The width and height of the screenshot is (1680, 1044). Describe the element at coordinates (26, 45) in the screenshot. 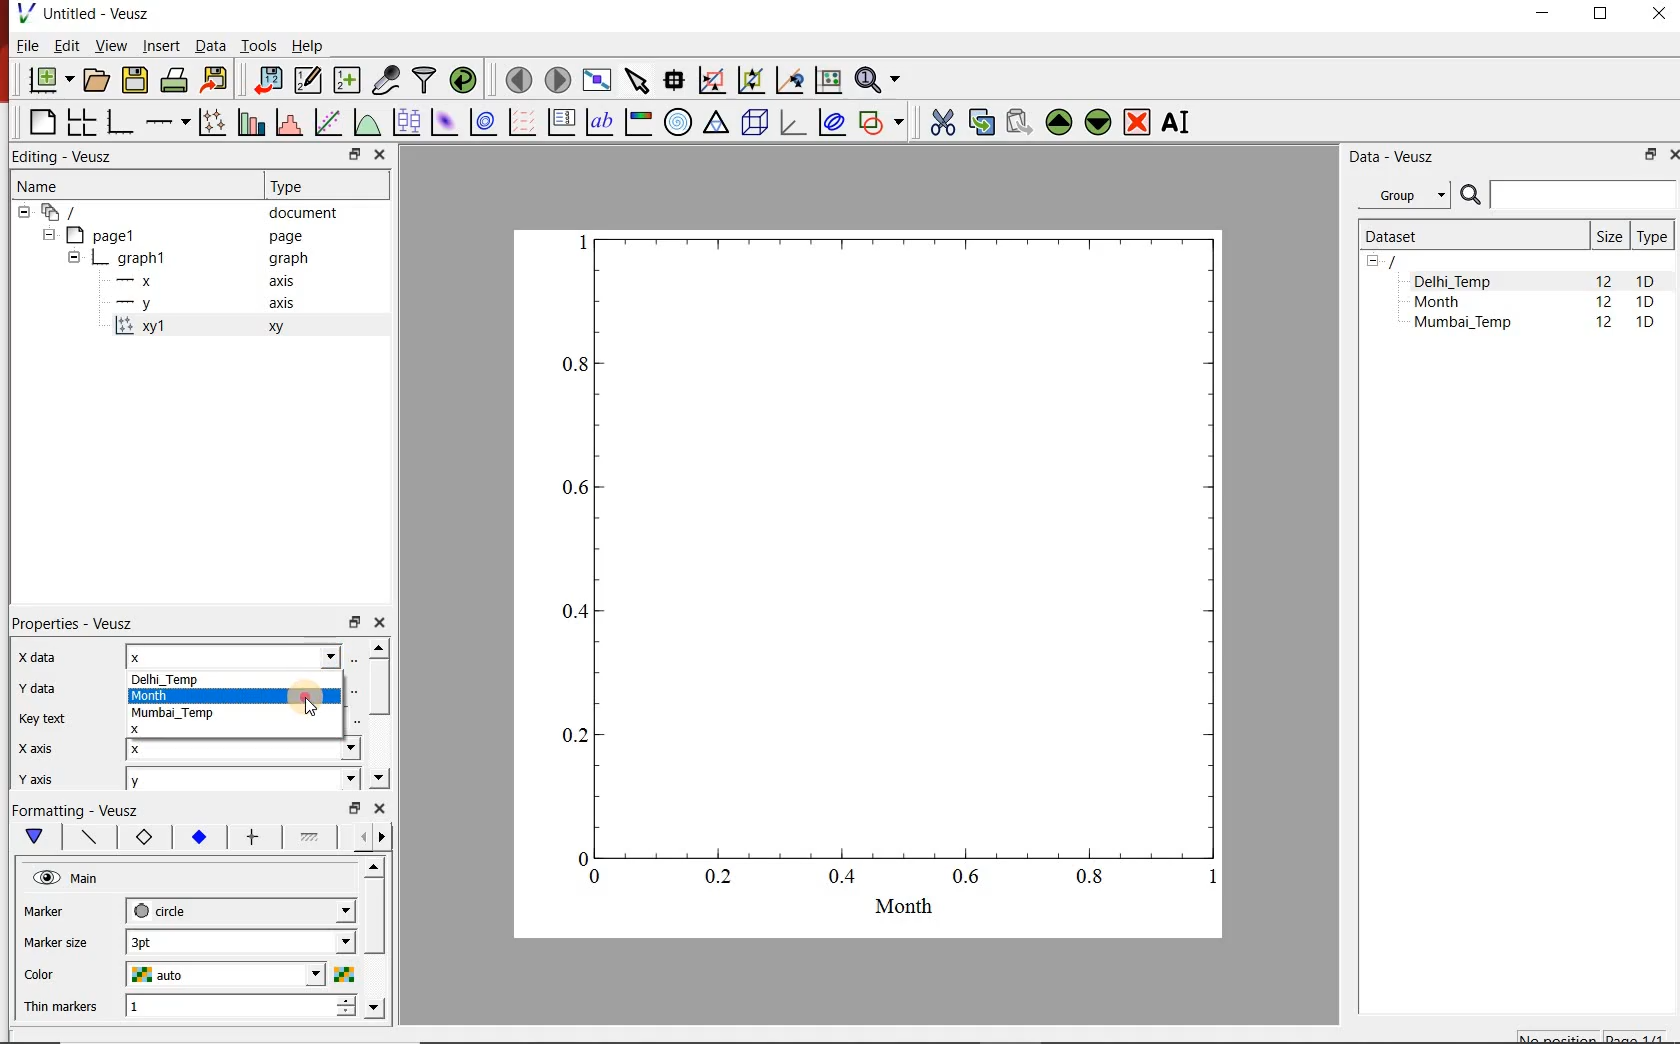

I see `File` at that location.